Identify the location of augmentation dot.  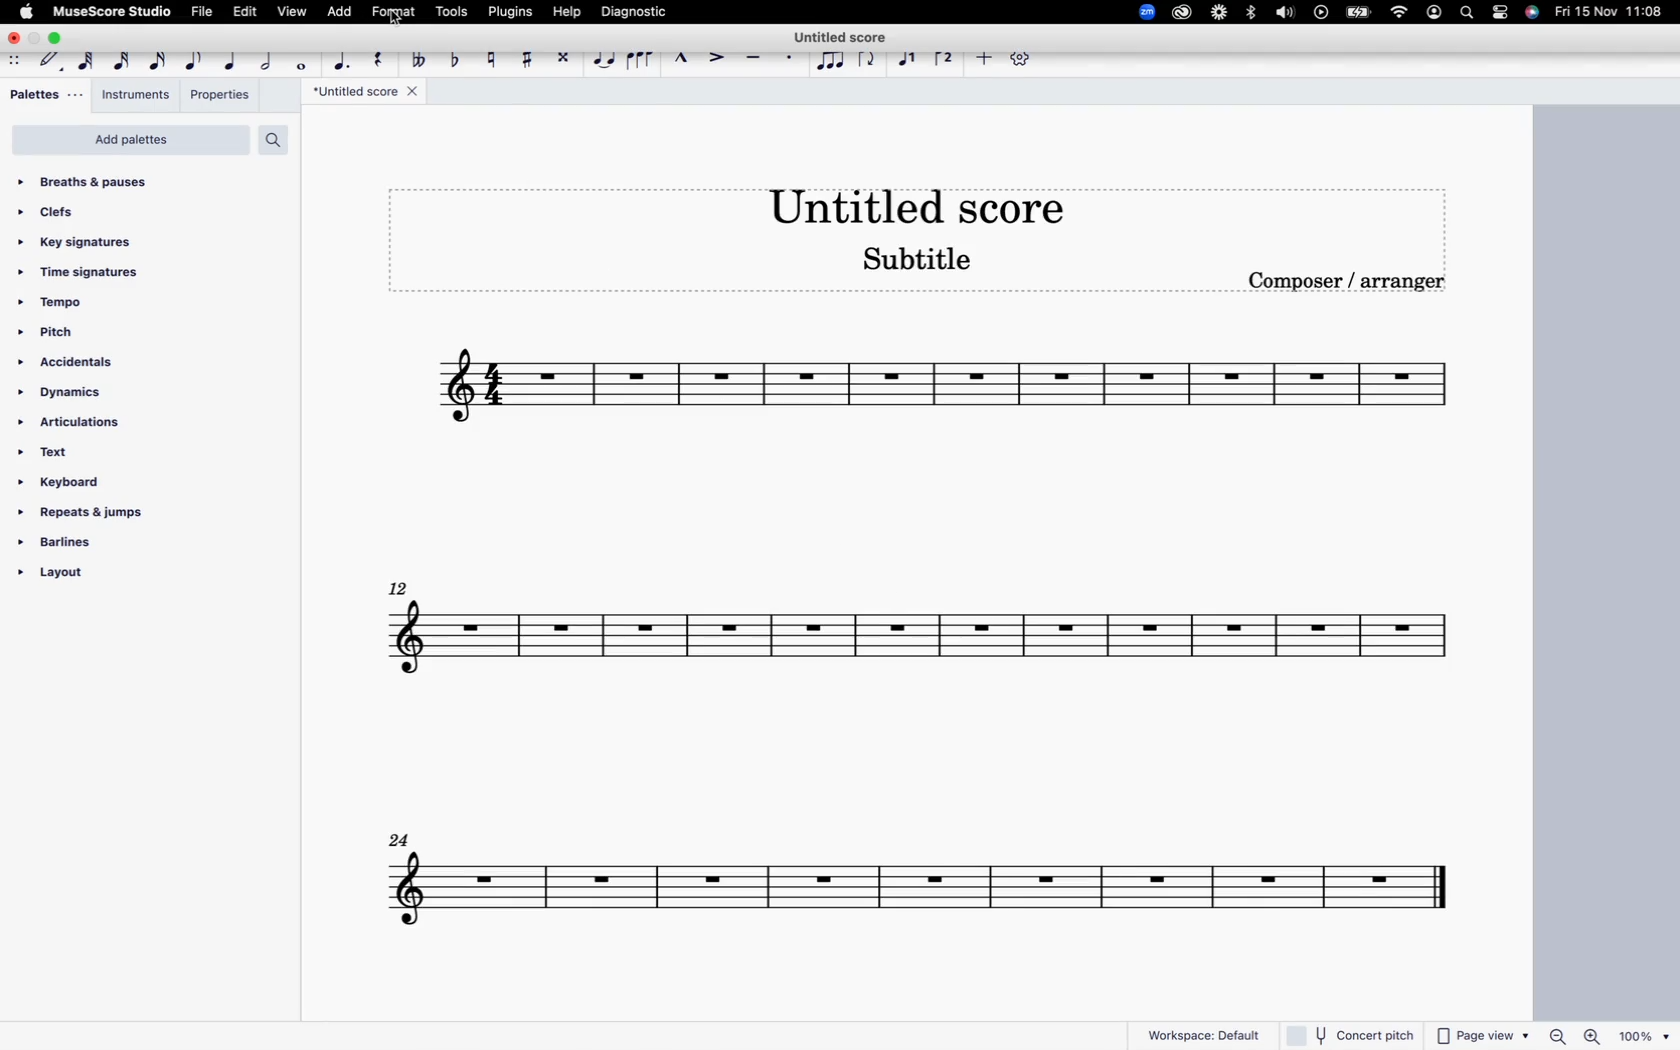
(342, 60).